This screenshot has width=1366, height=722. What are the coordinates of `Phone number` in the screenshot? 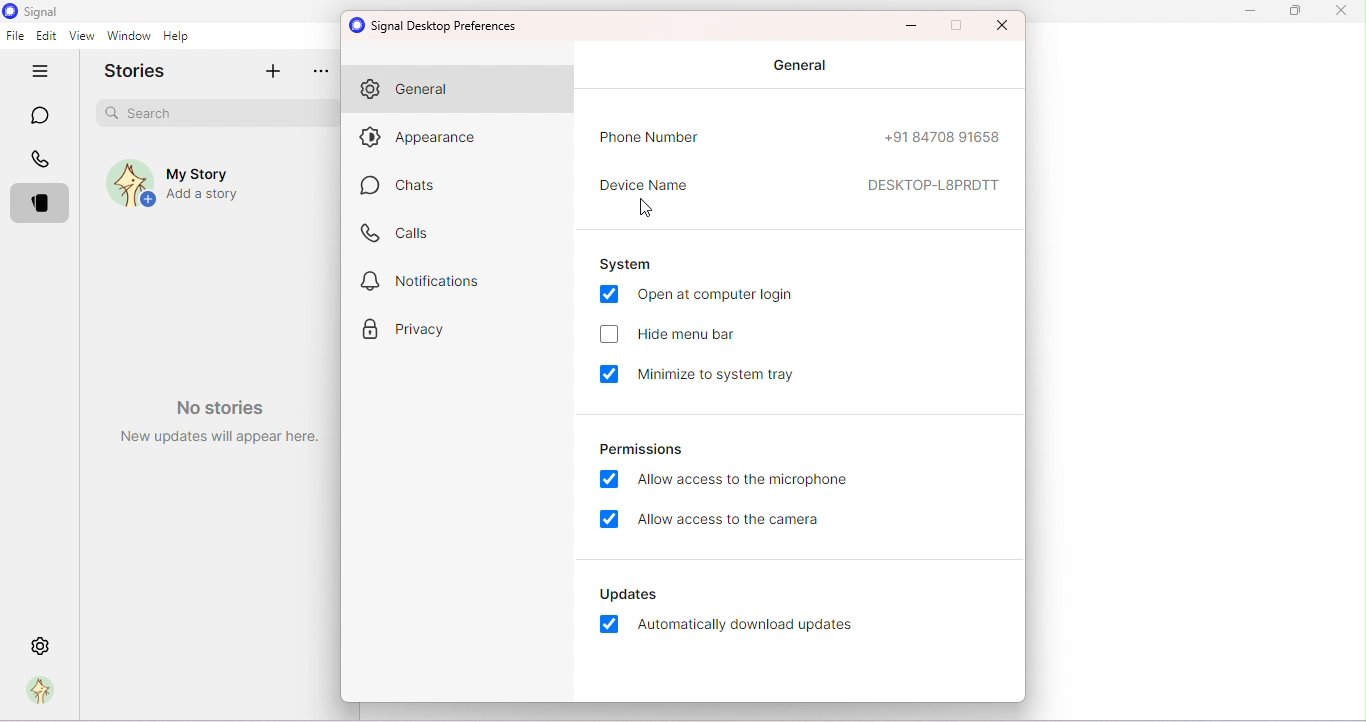 It's located at (794, 140).